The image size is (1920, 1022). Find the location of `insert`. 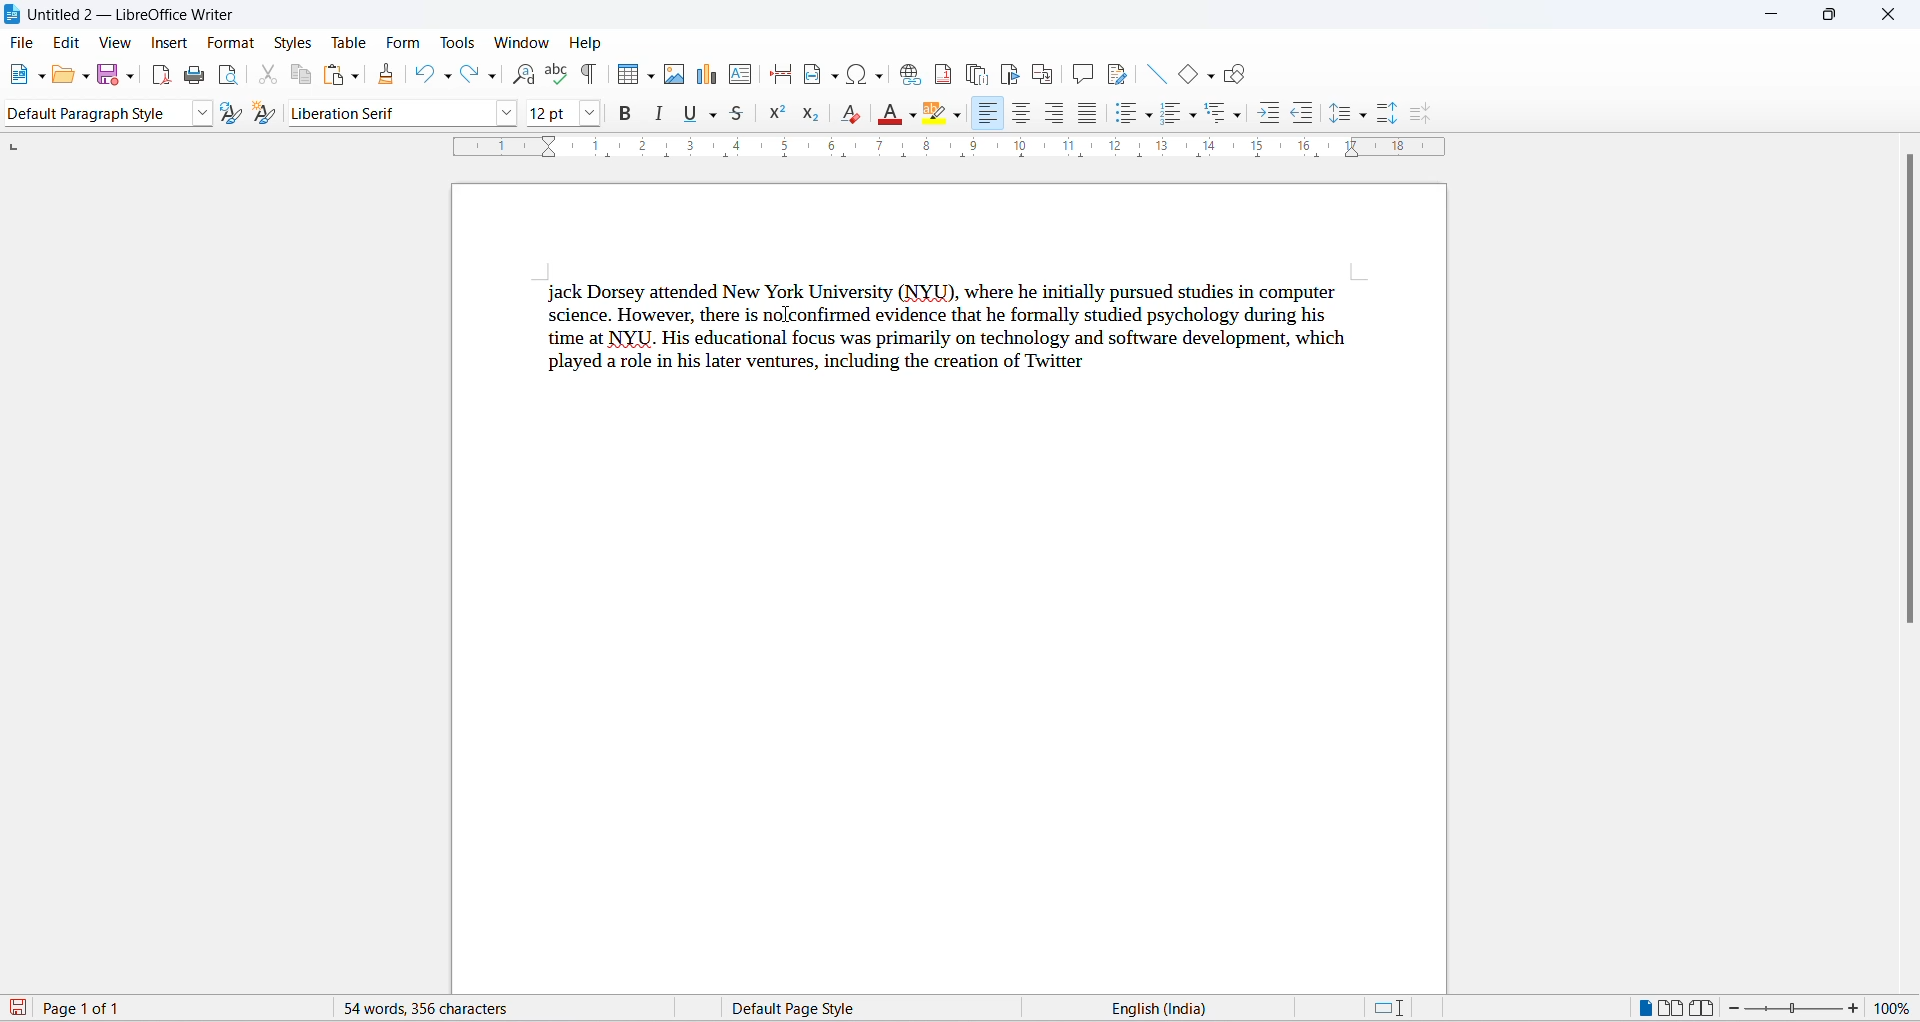

insert is located at coordinates (170, 44).